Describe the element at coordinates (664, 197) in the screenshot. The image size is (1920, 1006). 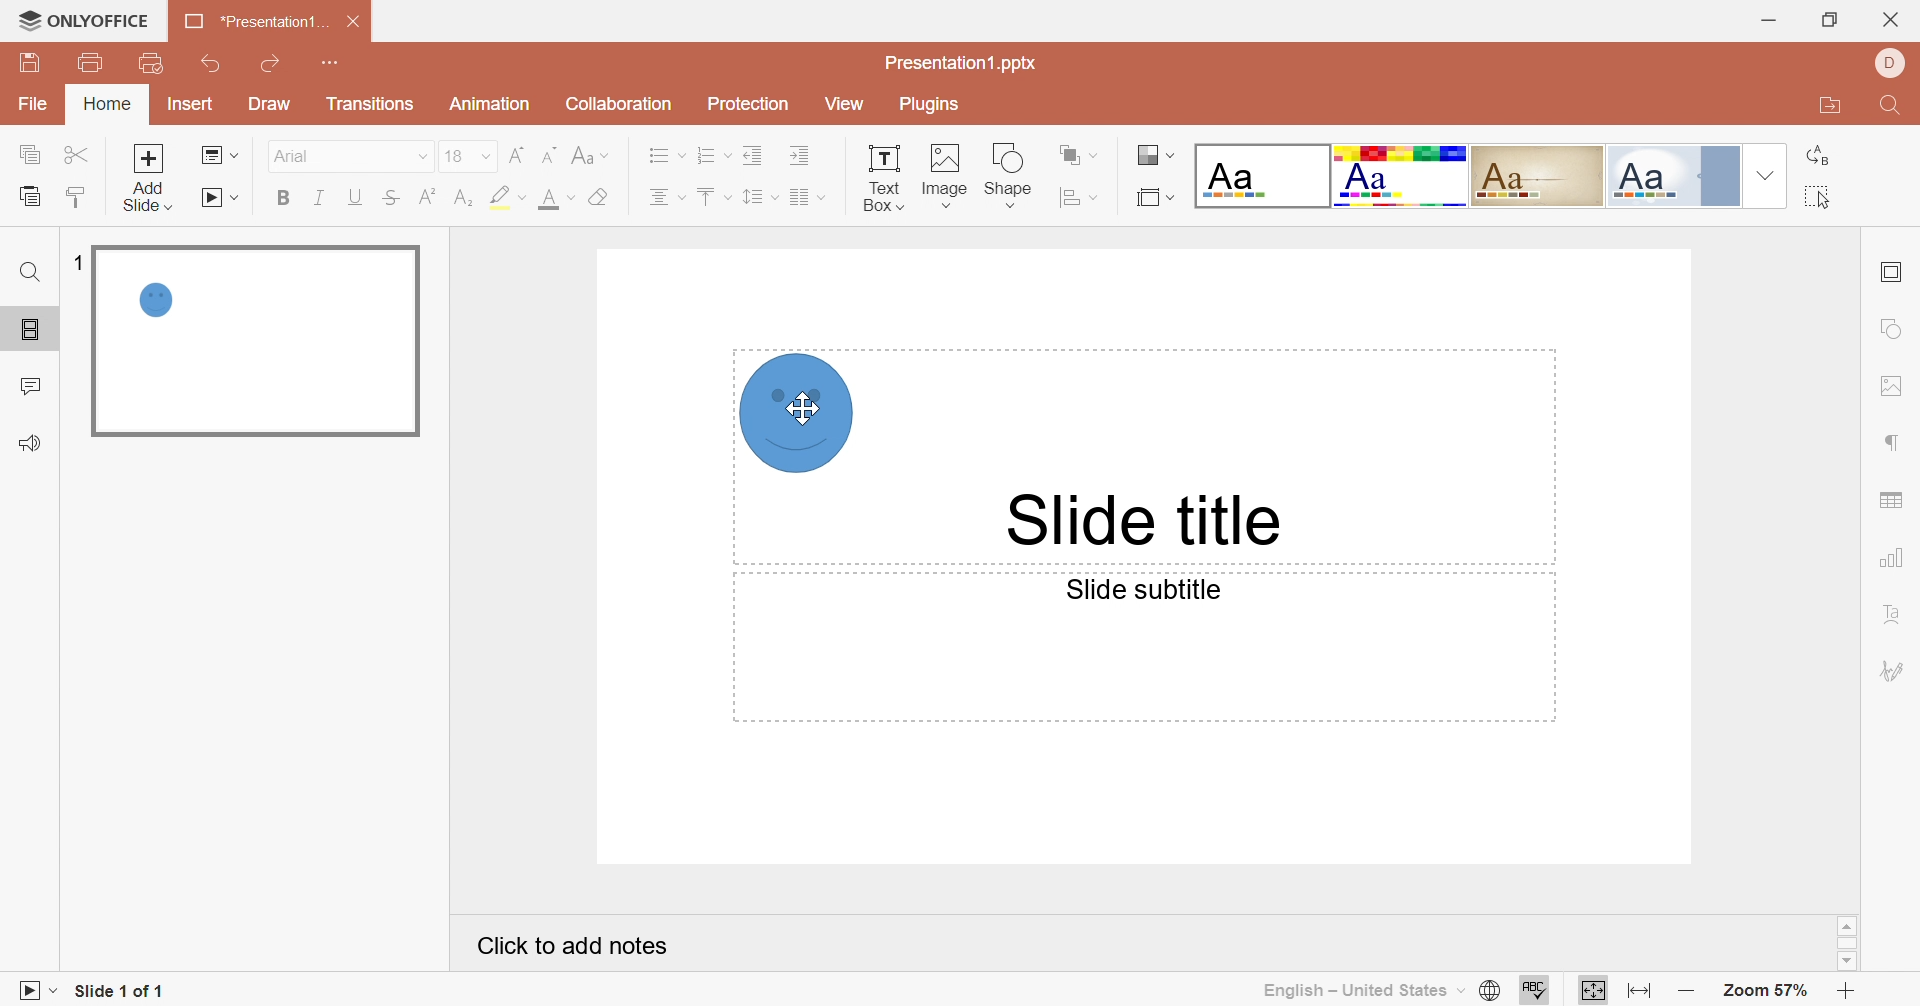
I see `Align center` at that location.